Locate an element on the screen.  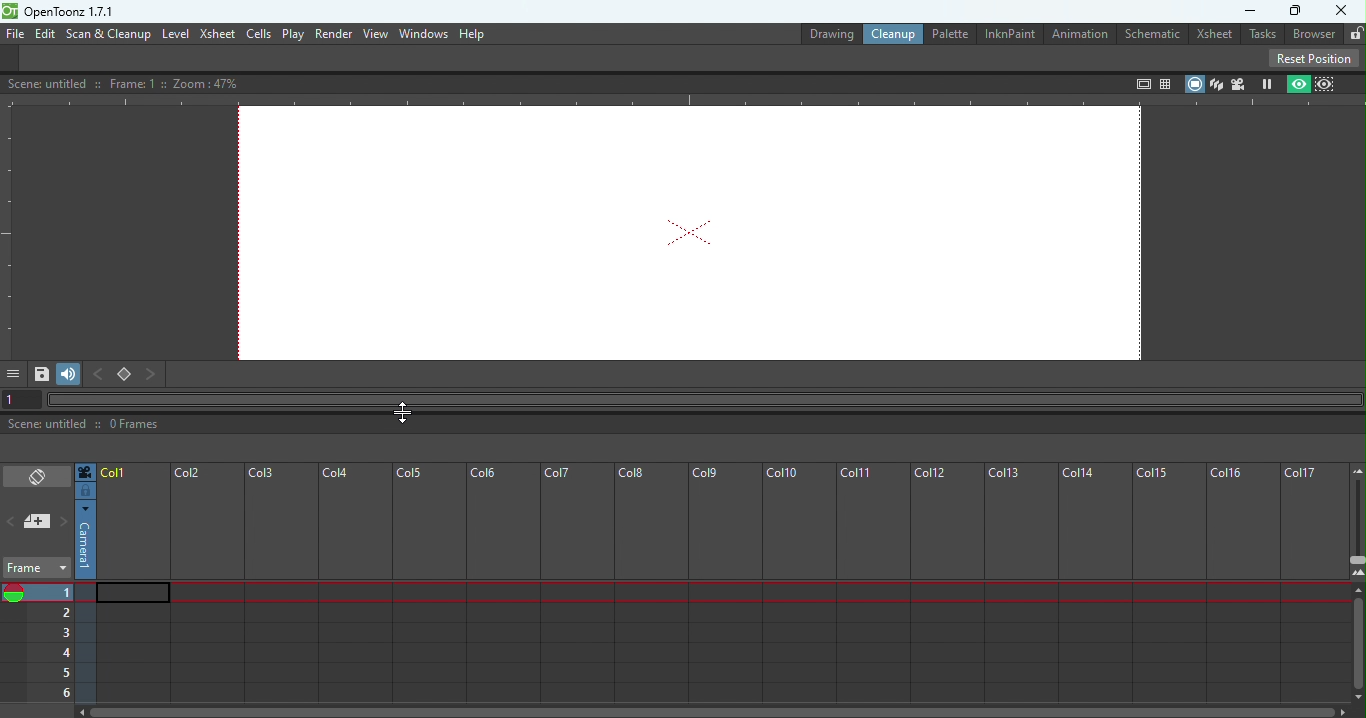
Freeze is located at coordinates (1267, 83).